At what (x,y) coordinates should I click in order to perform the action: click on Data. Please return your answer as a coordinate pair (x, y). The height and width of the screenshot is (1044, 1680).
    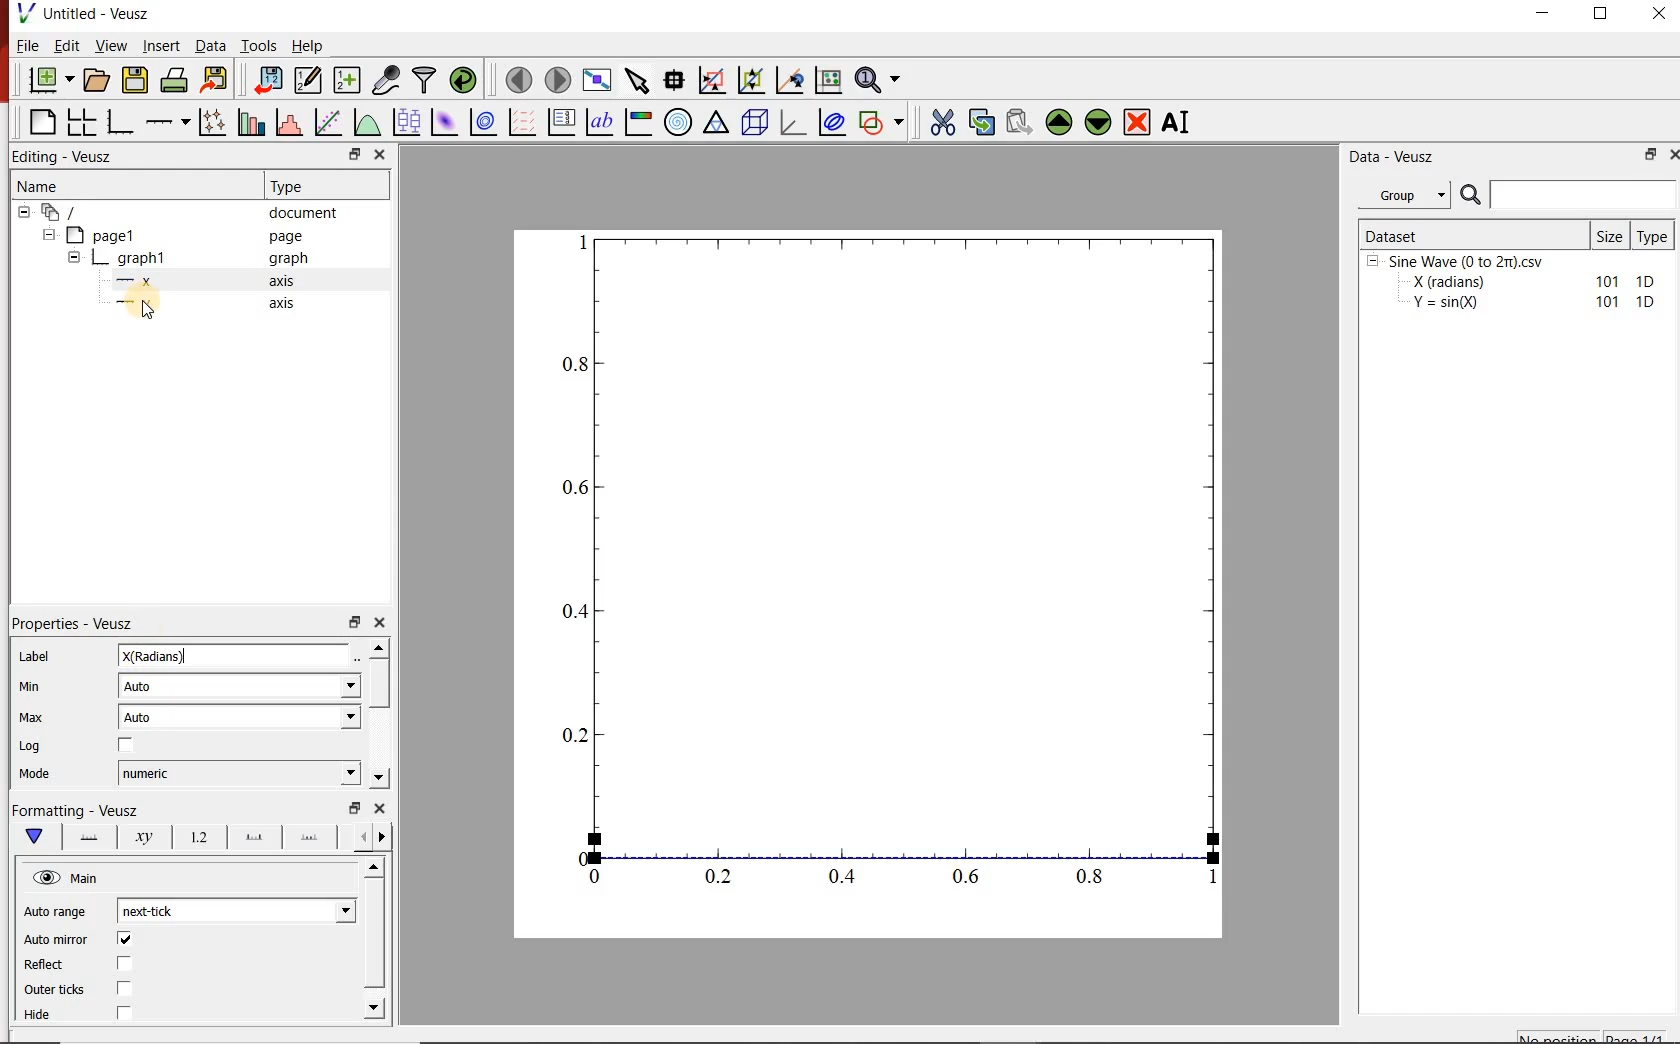
    Looking at the image, I should click on (209, 45).